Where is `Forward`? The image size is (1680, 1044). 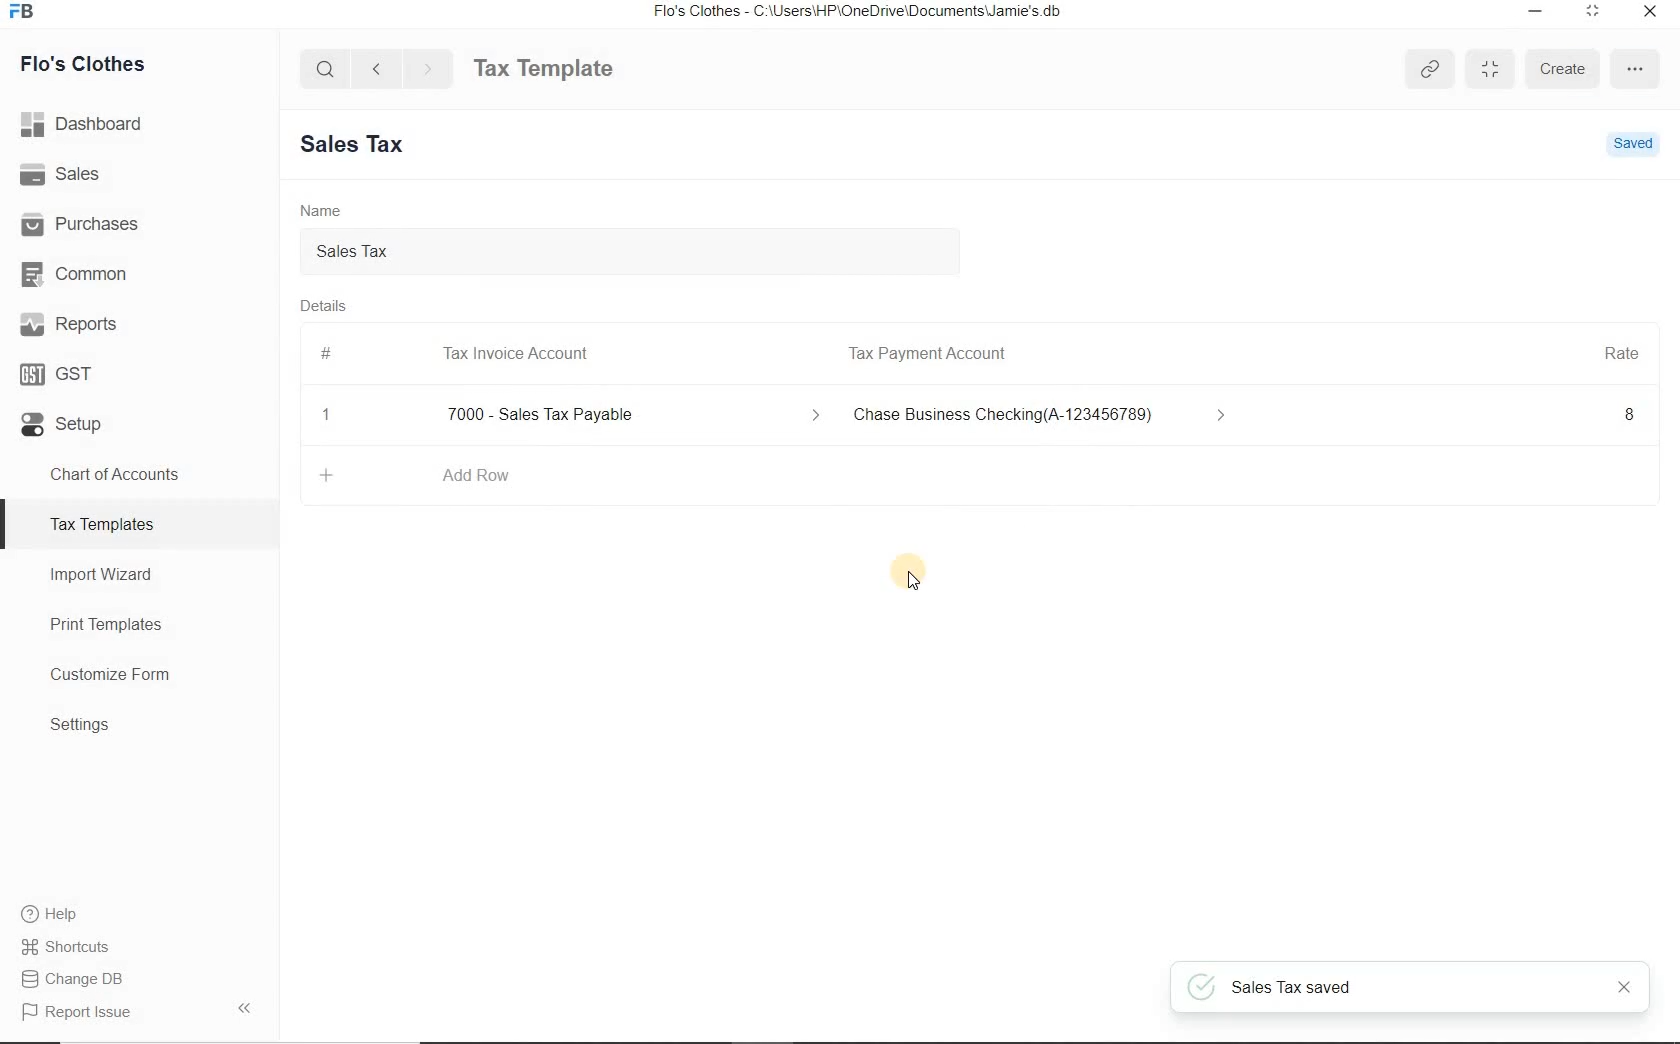 Forward is located at coordinates (429, 68).